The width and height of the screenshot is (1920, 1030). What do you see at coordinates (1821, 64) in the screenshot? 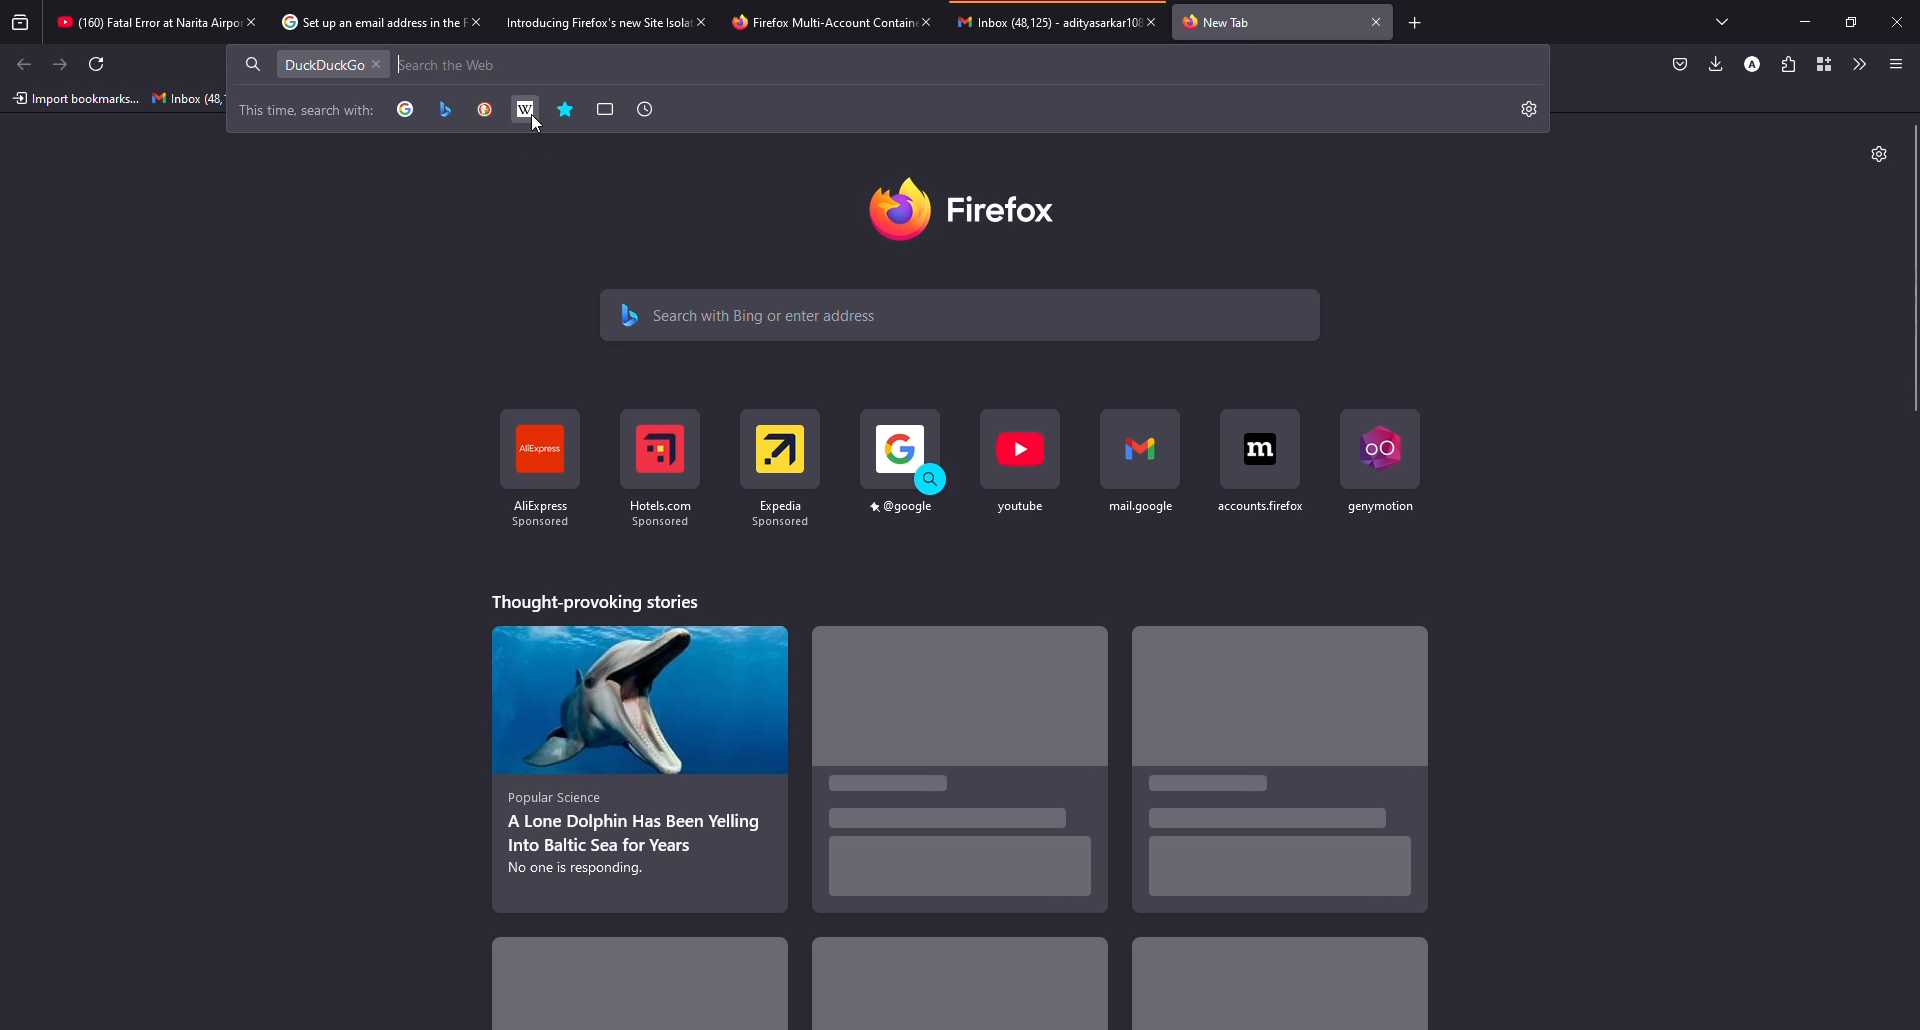
I see `container` at bounding box center [1821, 64].